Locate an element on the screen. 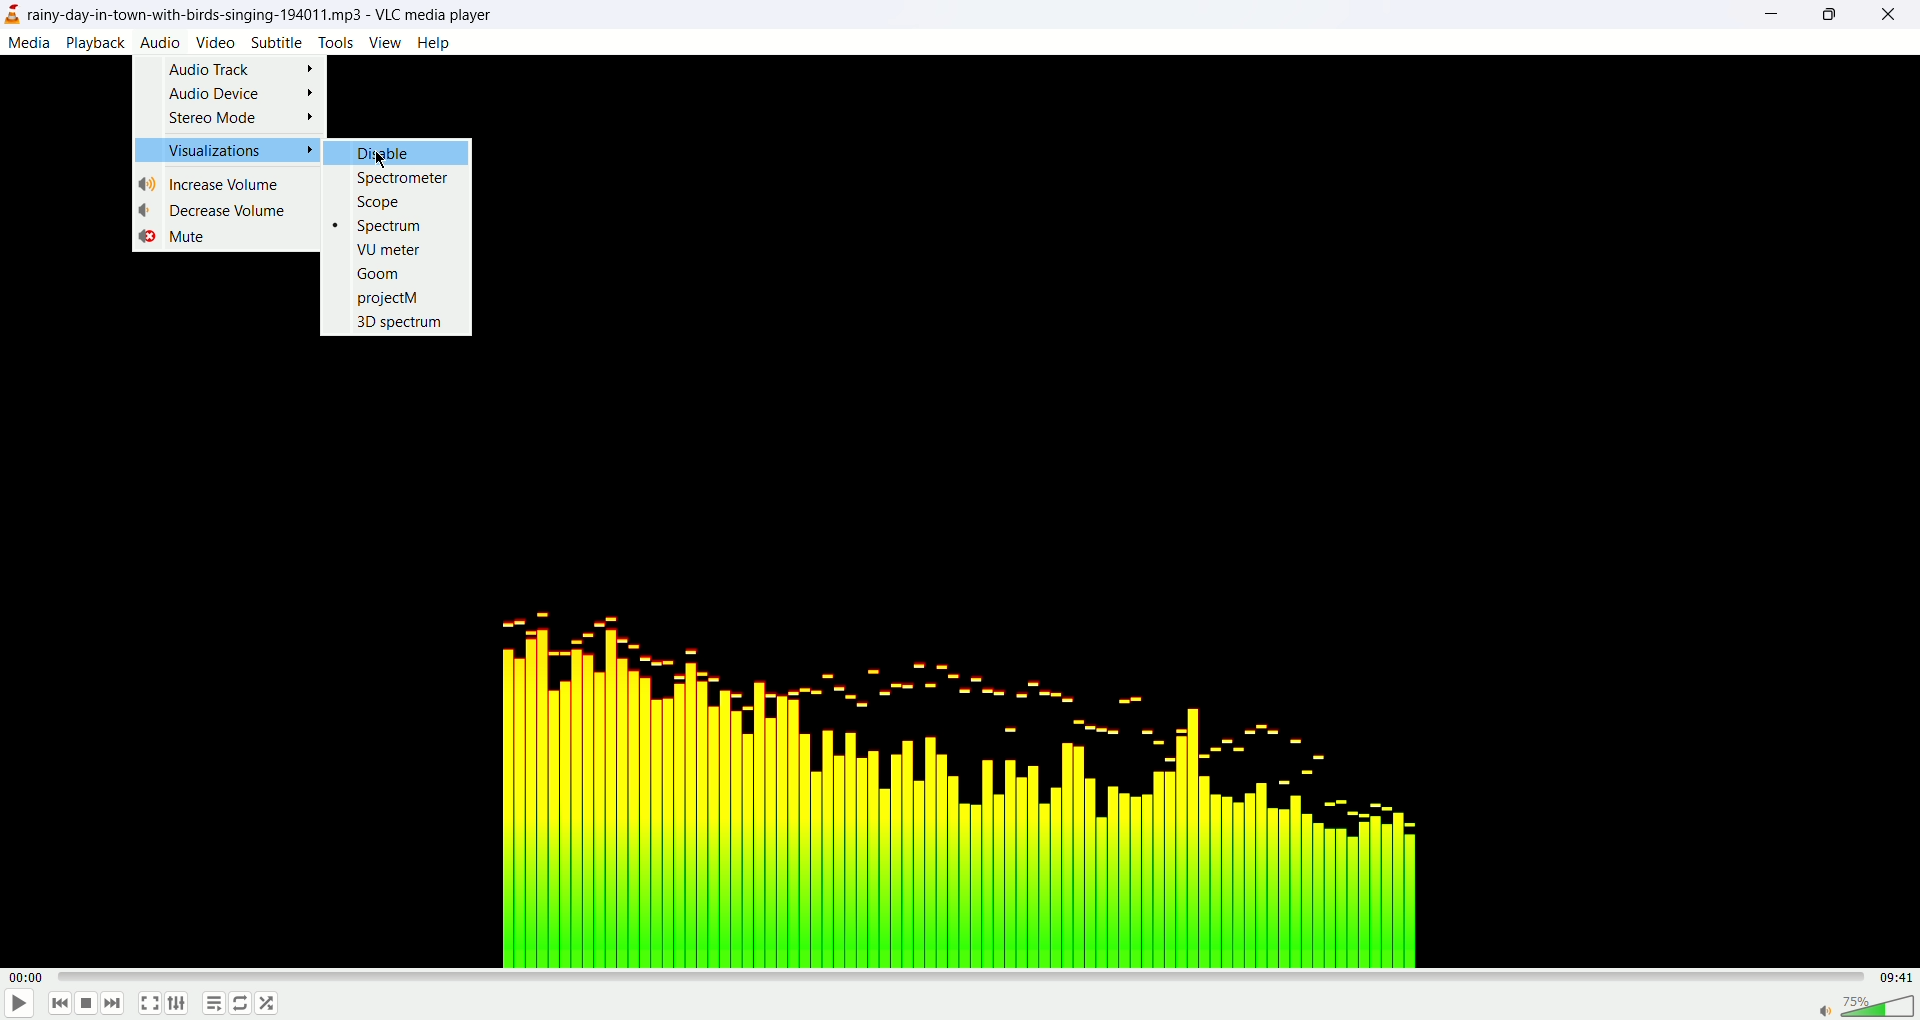  spectrum is located at coordinates (379, 226).